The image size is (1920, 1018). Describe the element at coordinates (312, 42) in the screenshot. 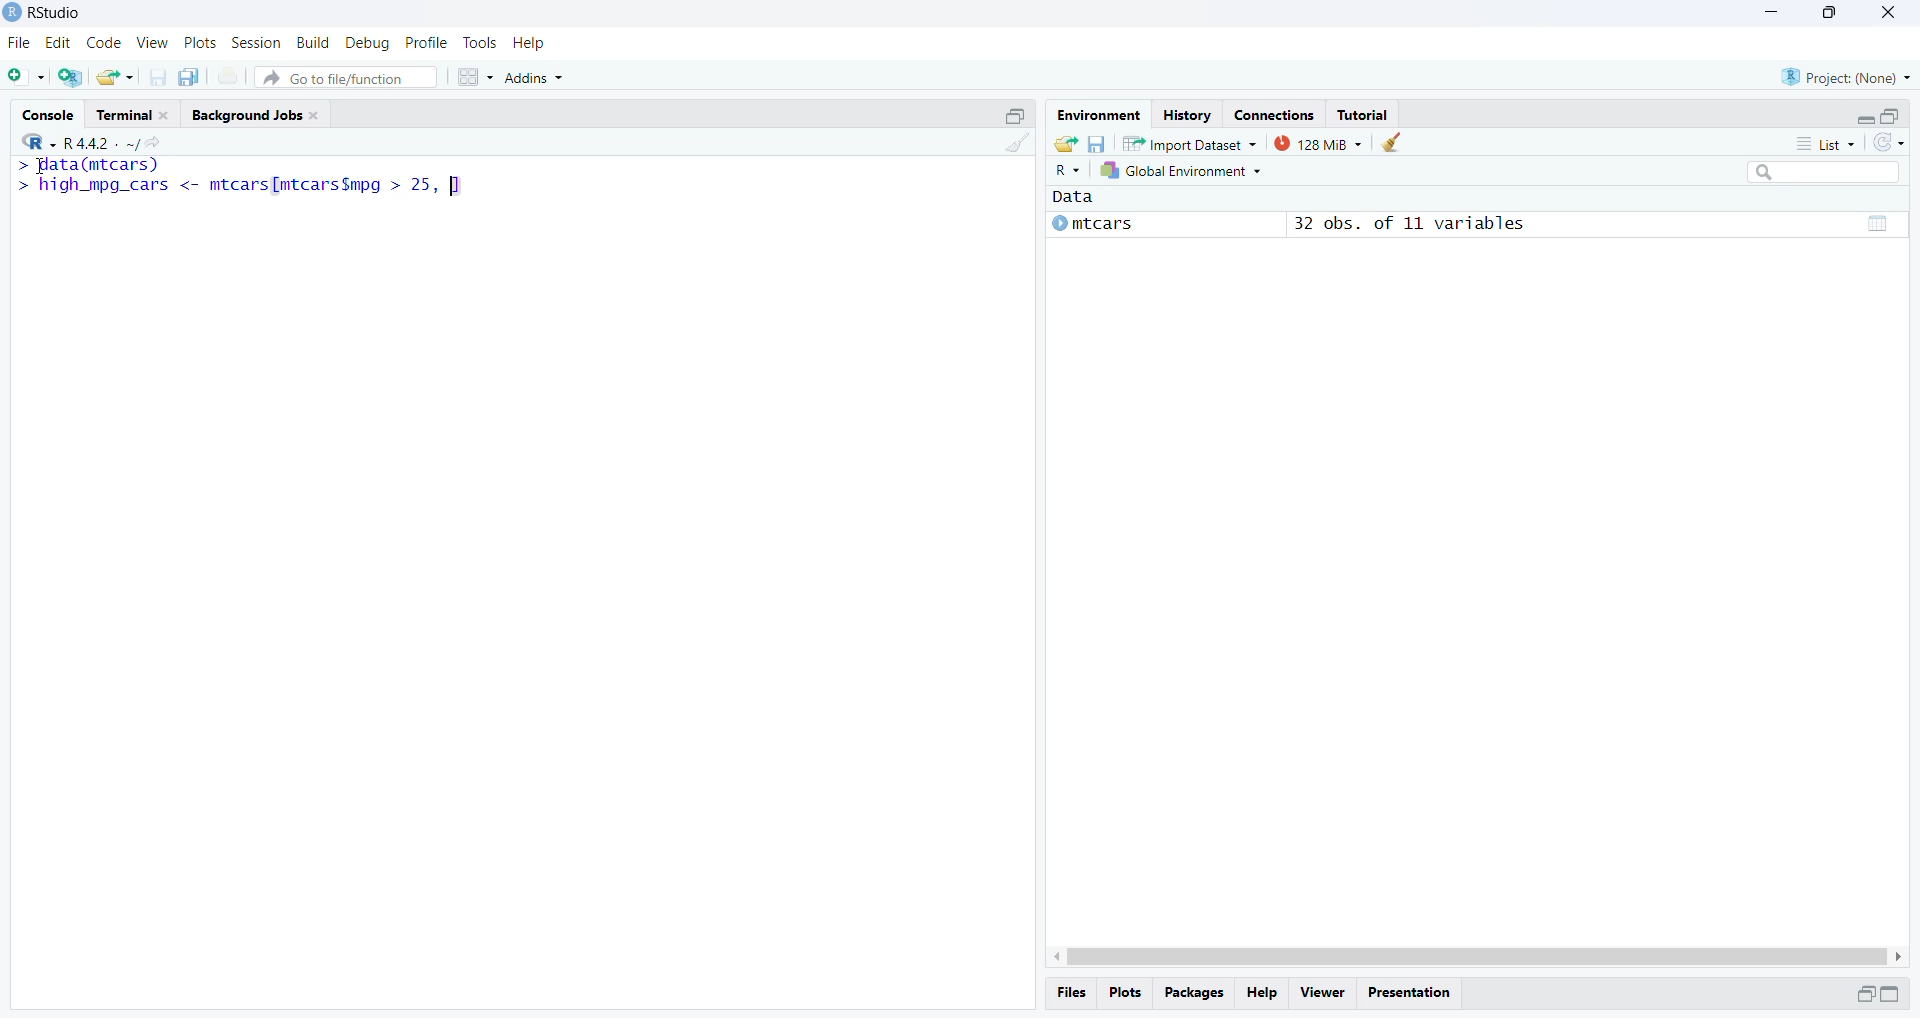

I see `Build` at that location.